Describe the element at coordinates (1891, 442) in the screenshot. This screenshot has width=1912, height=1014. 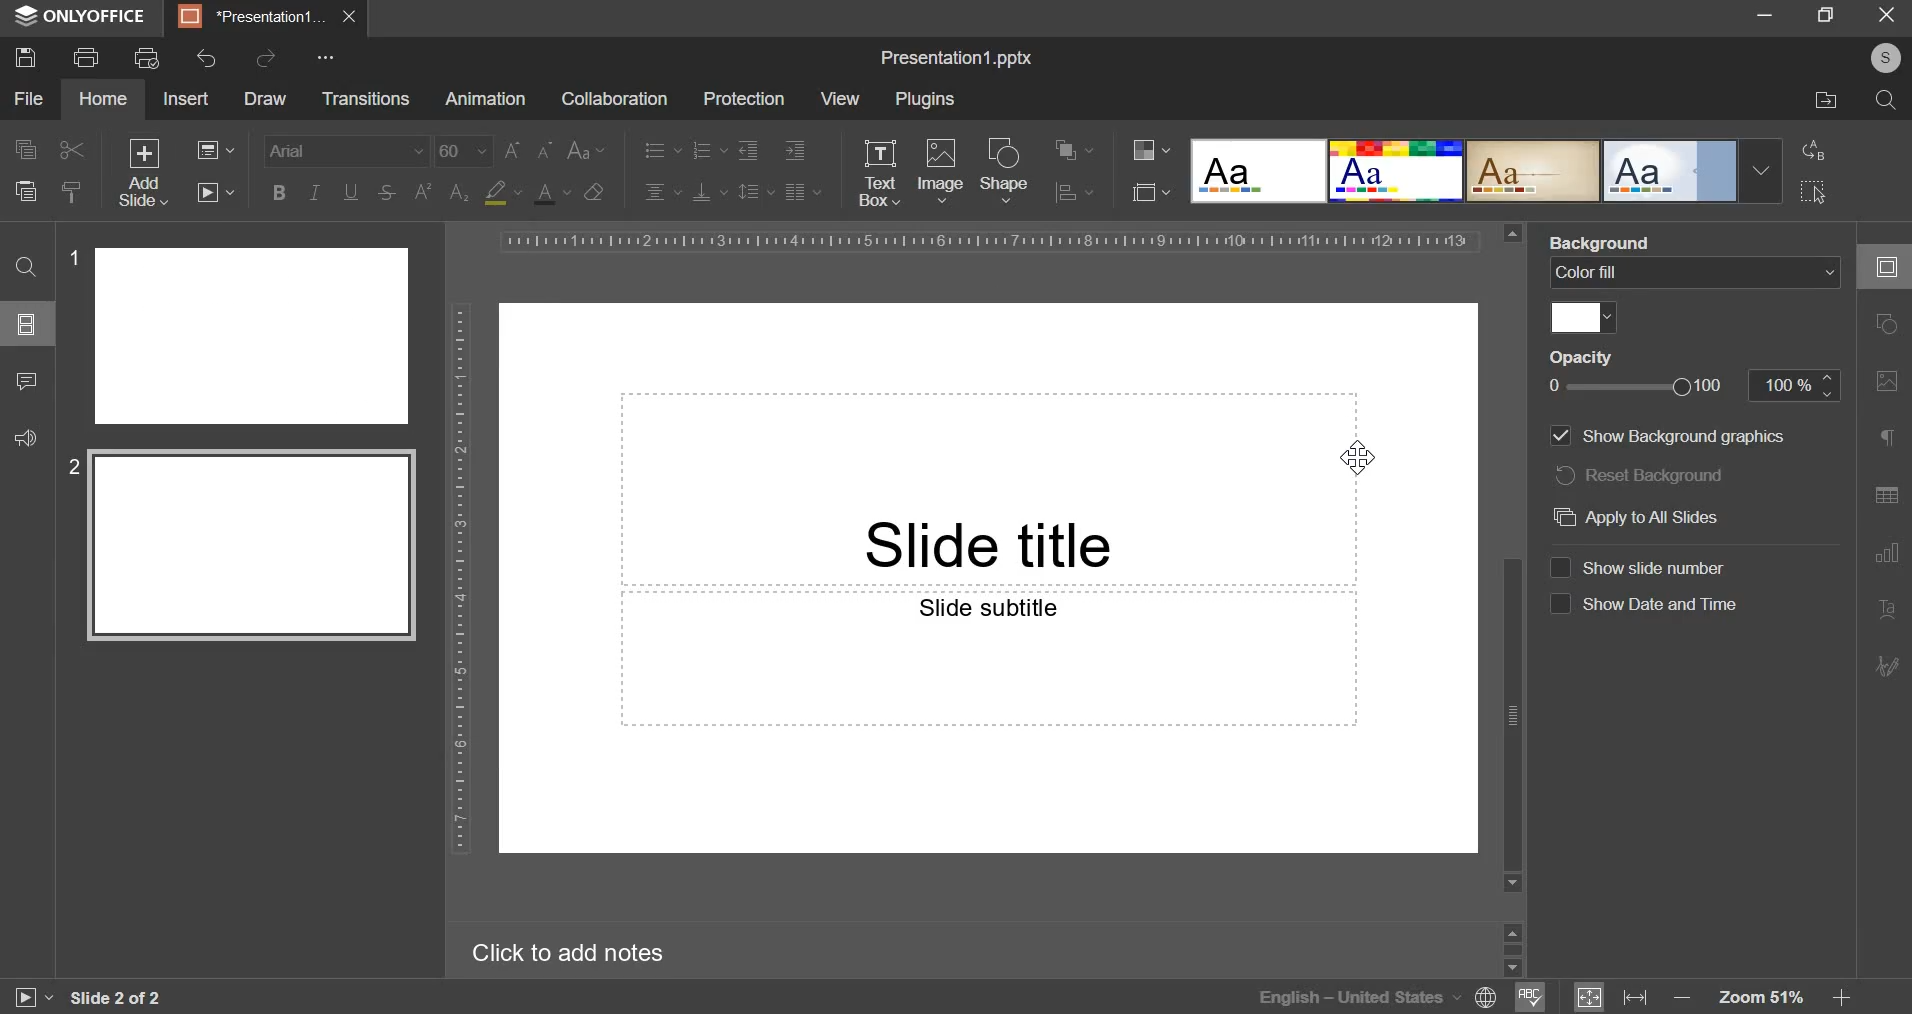
I see `character settings` at that location.